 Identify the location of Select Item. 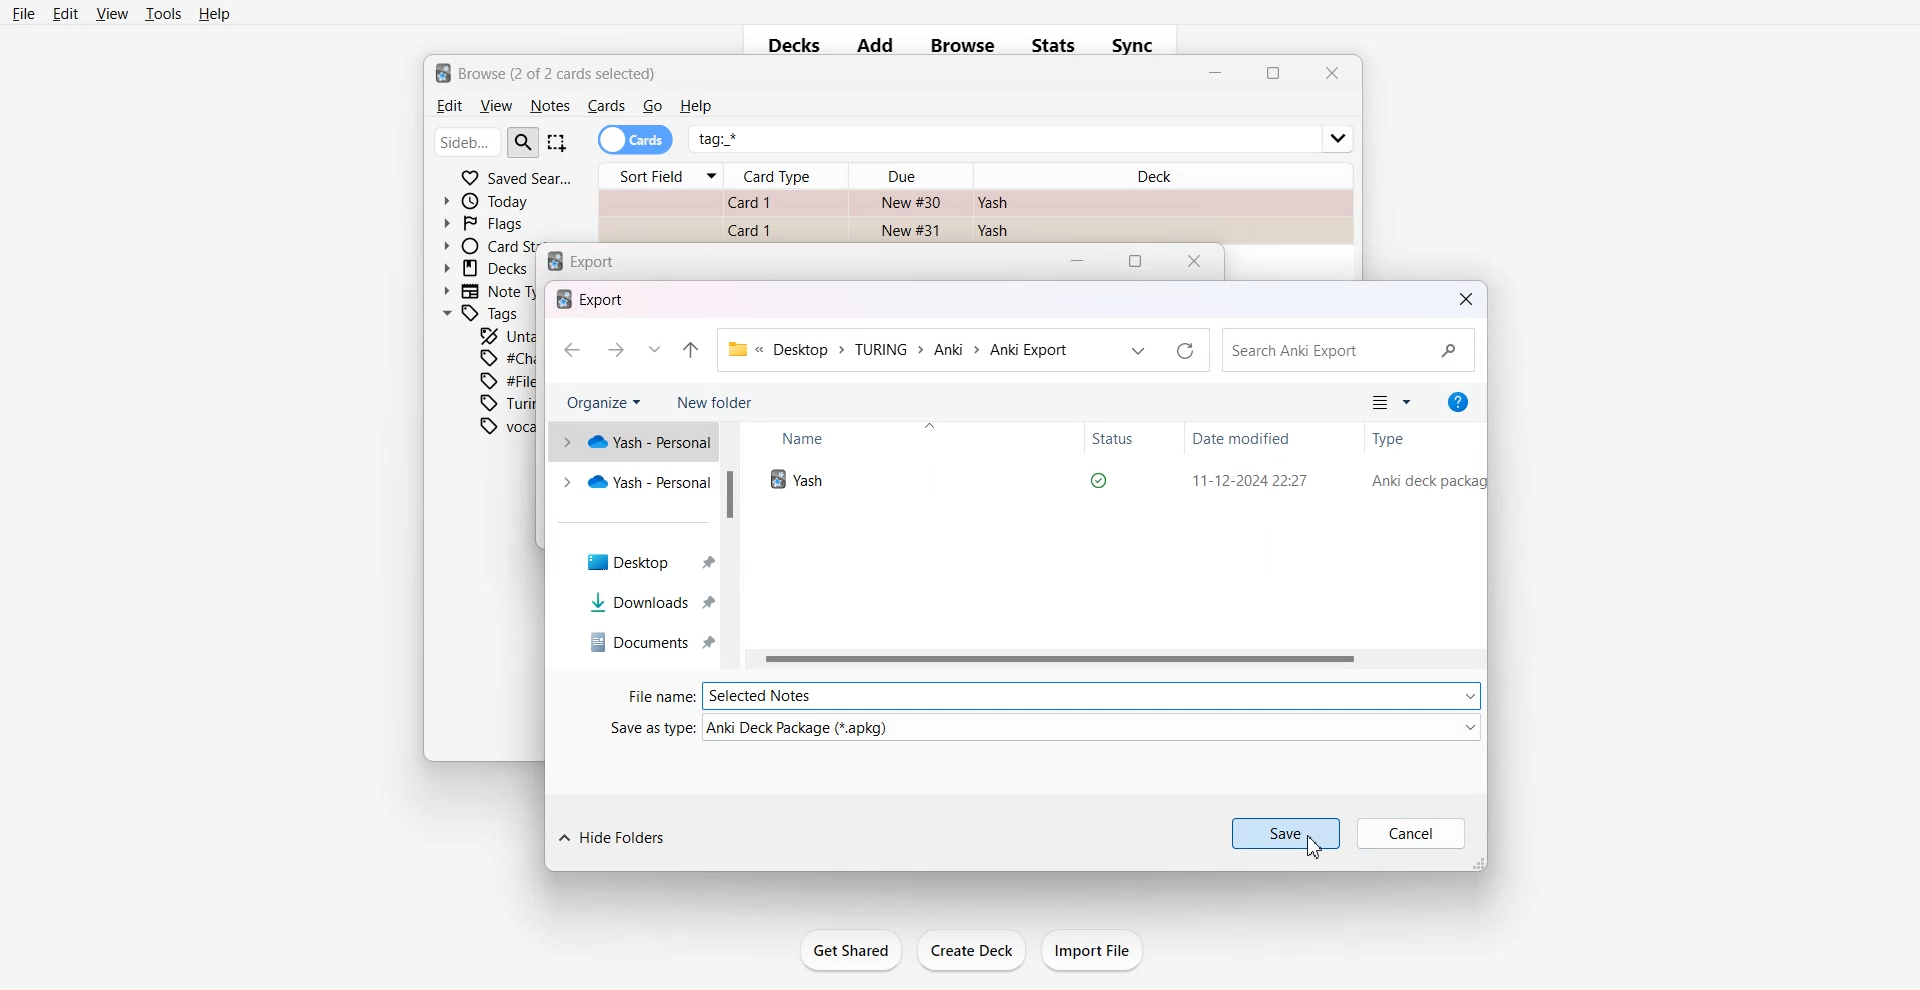
(559, 142).